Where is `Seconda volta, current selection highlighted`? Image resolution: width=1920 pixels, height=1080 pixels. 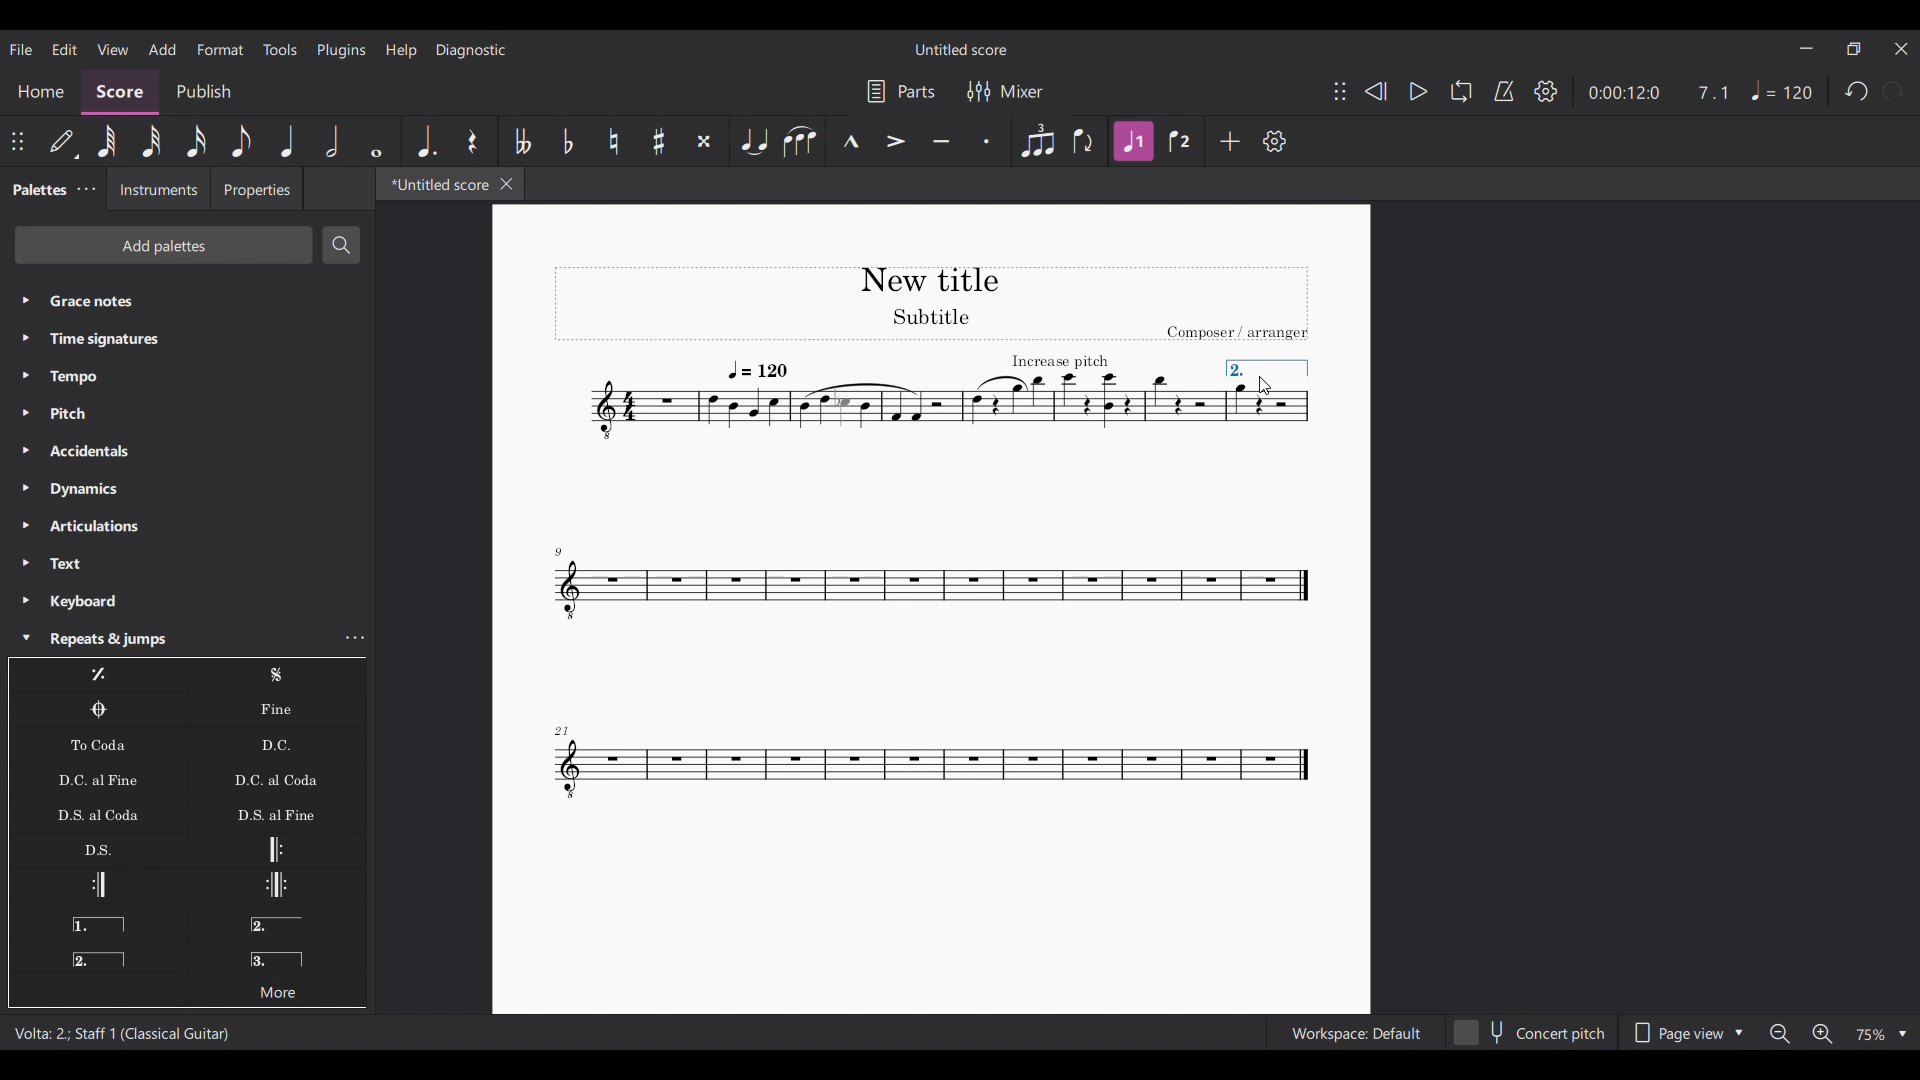 Seconda volta, current selection highlighted is located at coordinates (98, 955).